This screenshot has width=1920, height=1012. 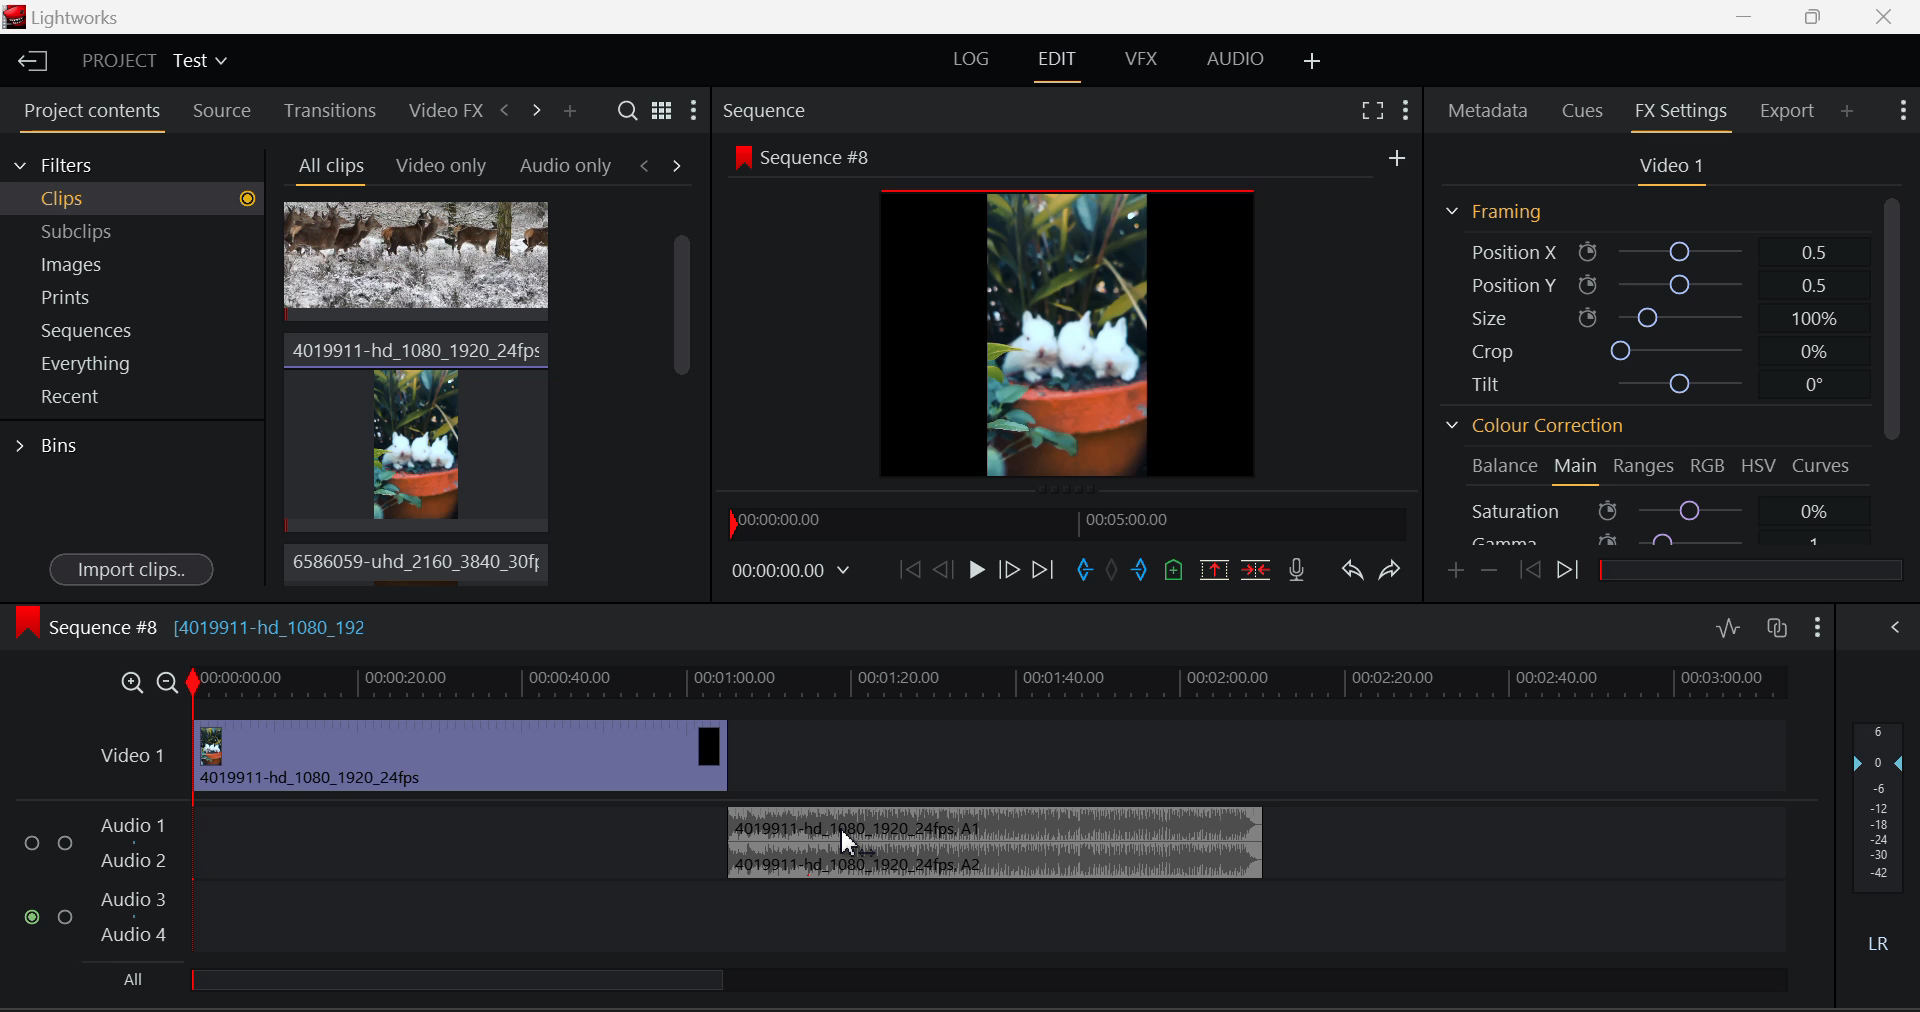 I want to click on Show Settings, so click(x=1902, y=111).